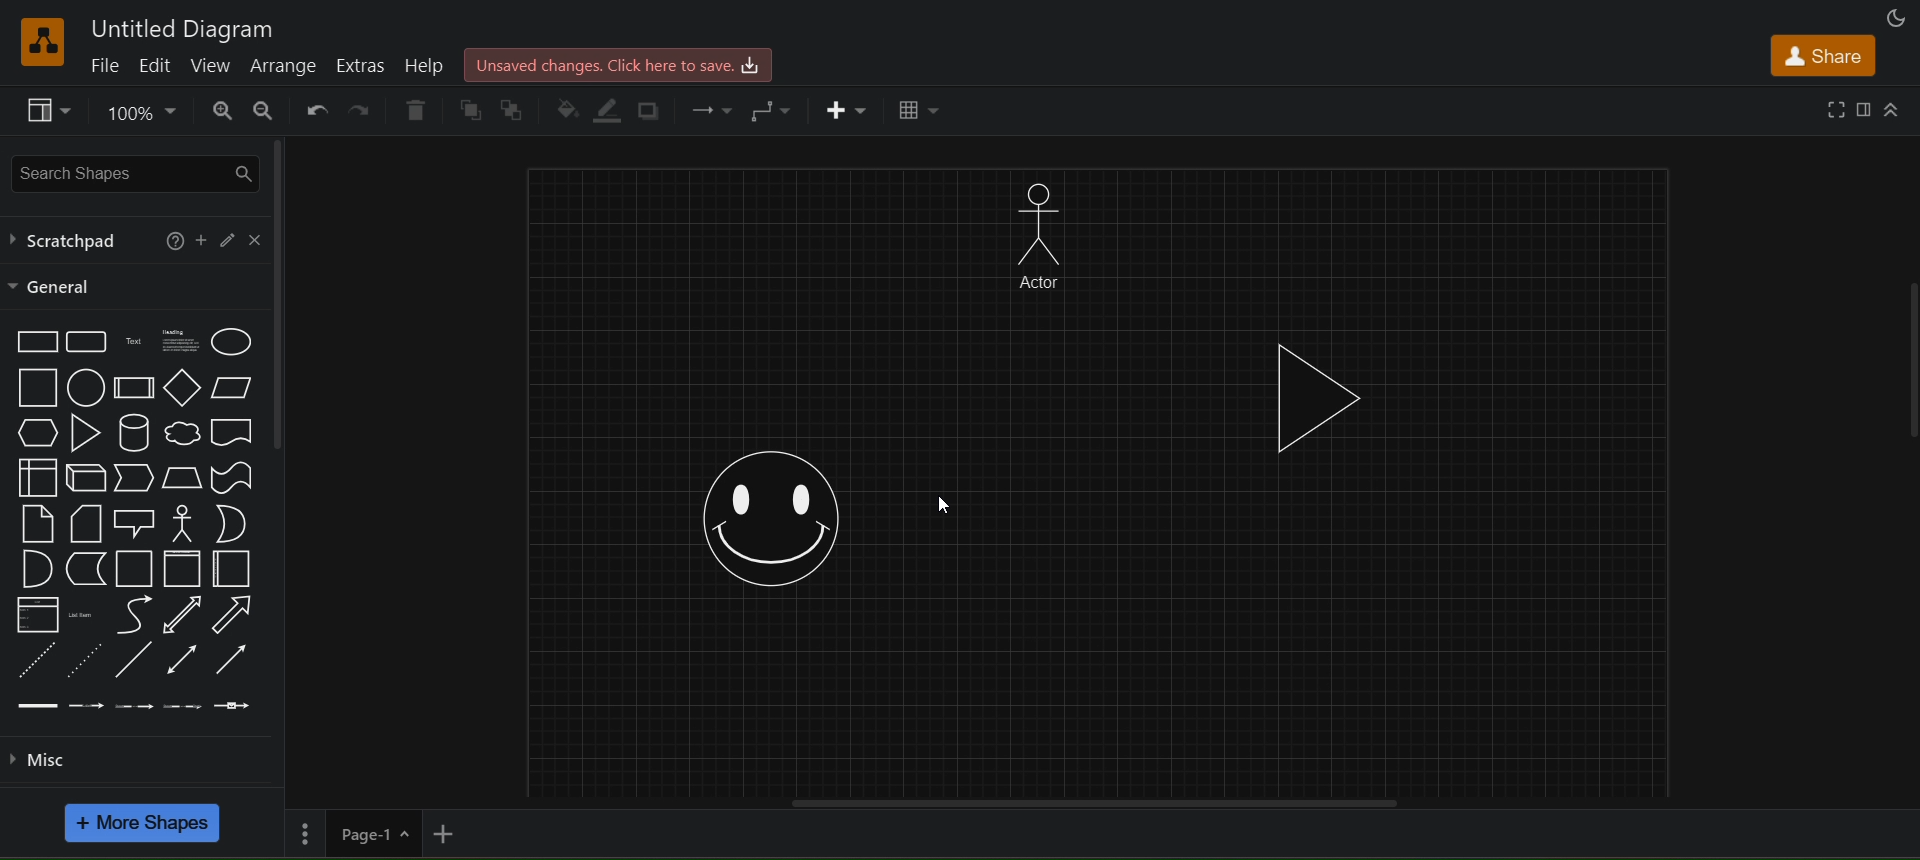 The width and height of the screenshot is (1920, 860). I want to click on step, so click(135, 478).